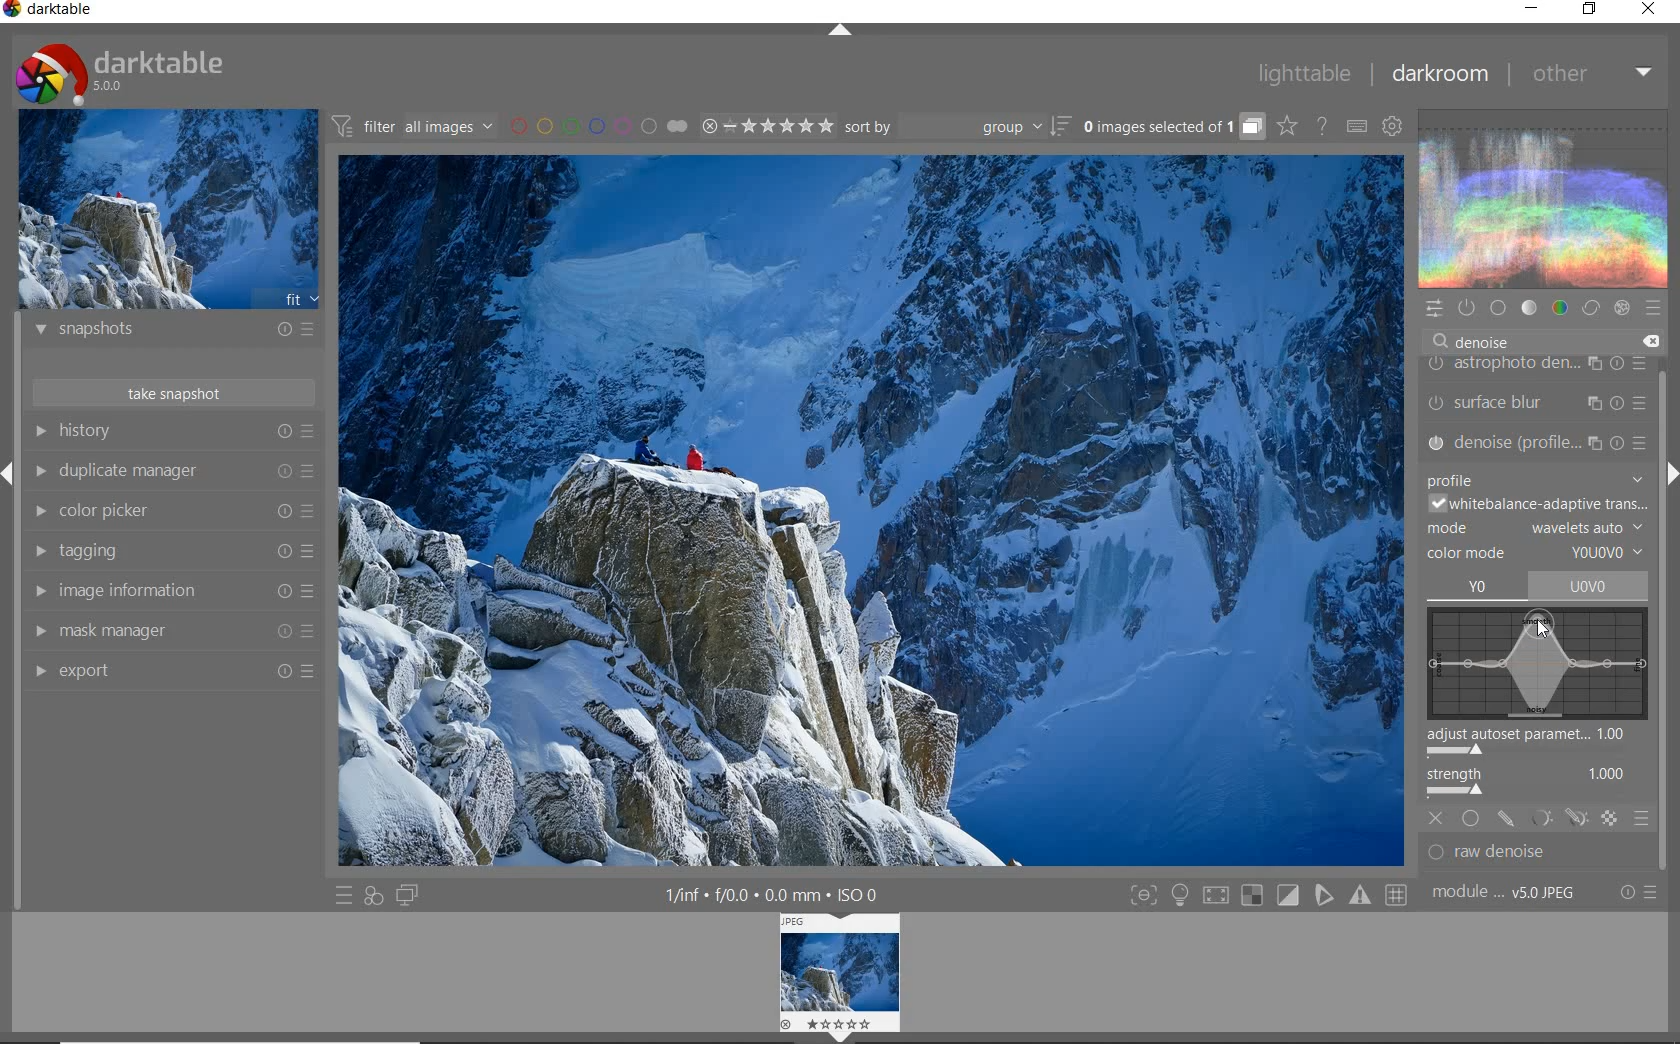 The image size is (1680, 1044). What do you see at coordinates (1478, 588) in the screenshot?
I see `YO` at bounding box center [1478, 588].